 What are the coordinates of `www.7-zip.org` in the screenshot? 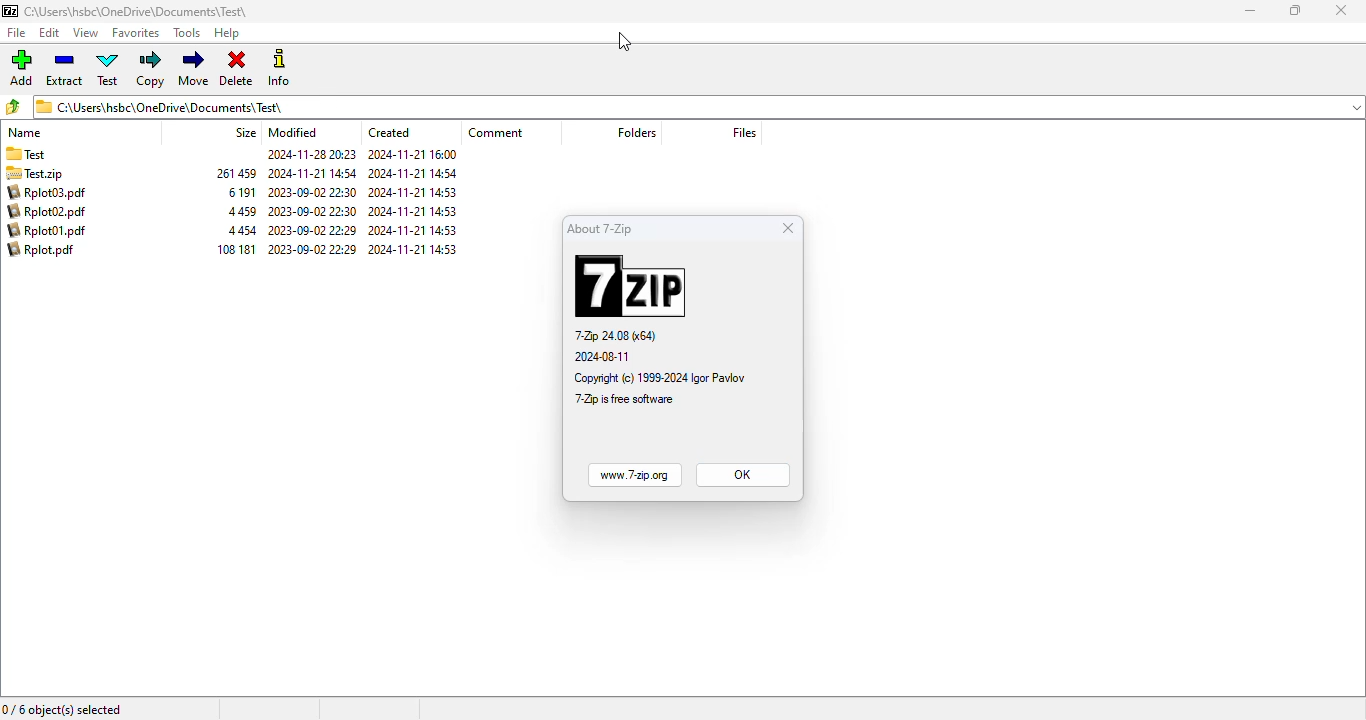 It's located at (632, 475).